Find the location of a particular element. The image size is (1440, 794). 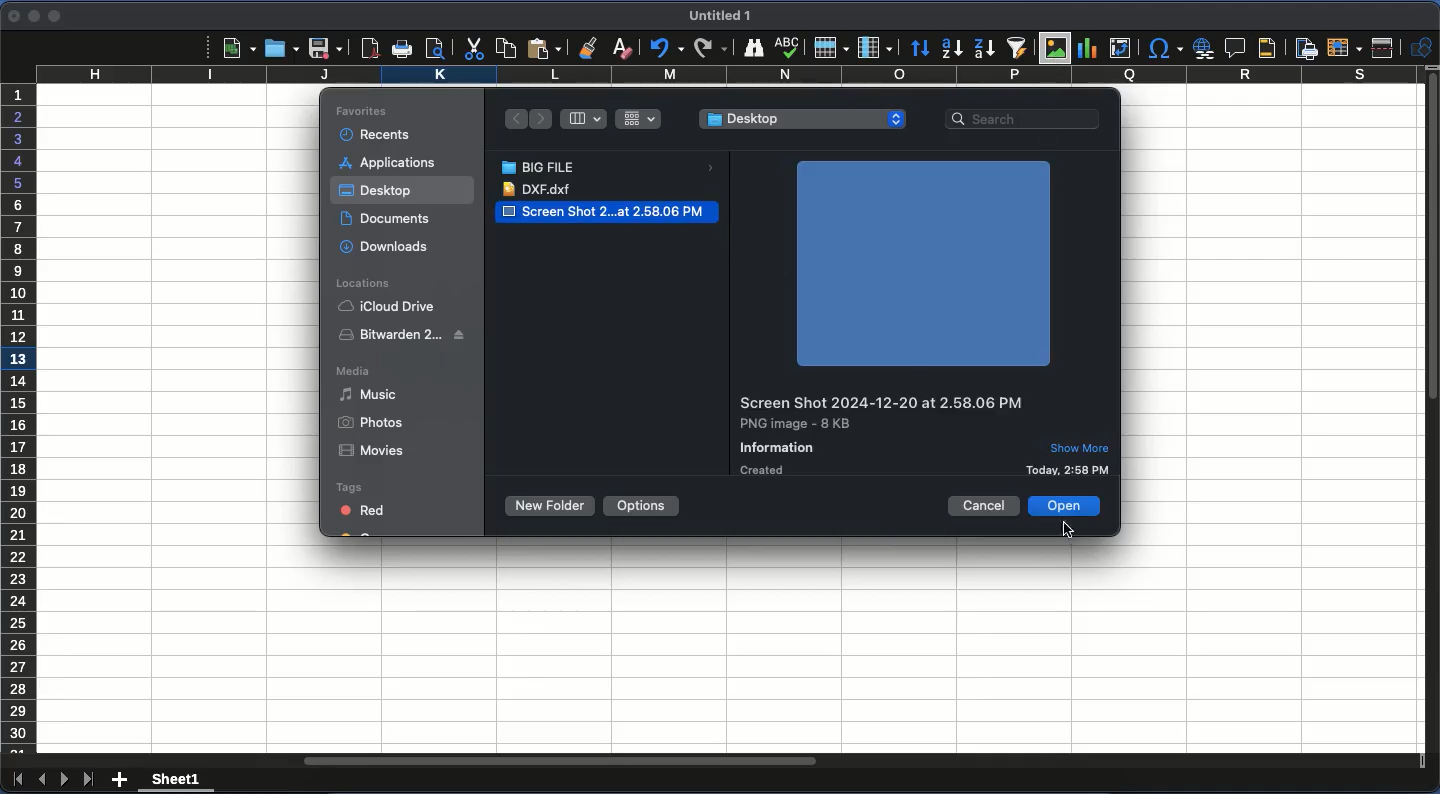

minimize is located at coordinates (33, 16).